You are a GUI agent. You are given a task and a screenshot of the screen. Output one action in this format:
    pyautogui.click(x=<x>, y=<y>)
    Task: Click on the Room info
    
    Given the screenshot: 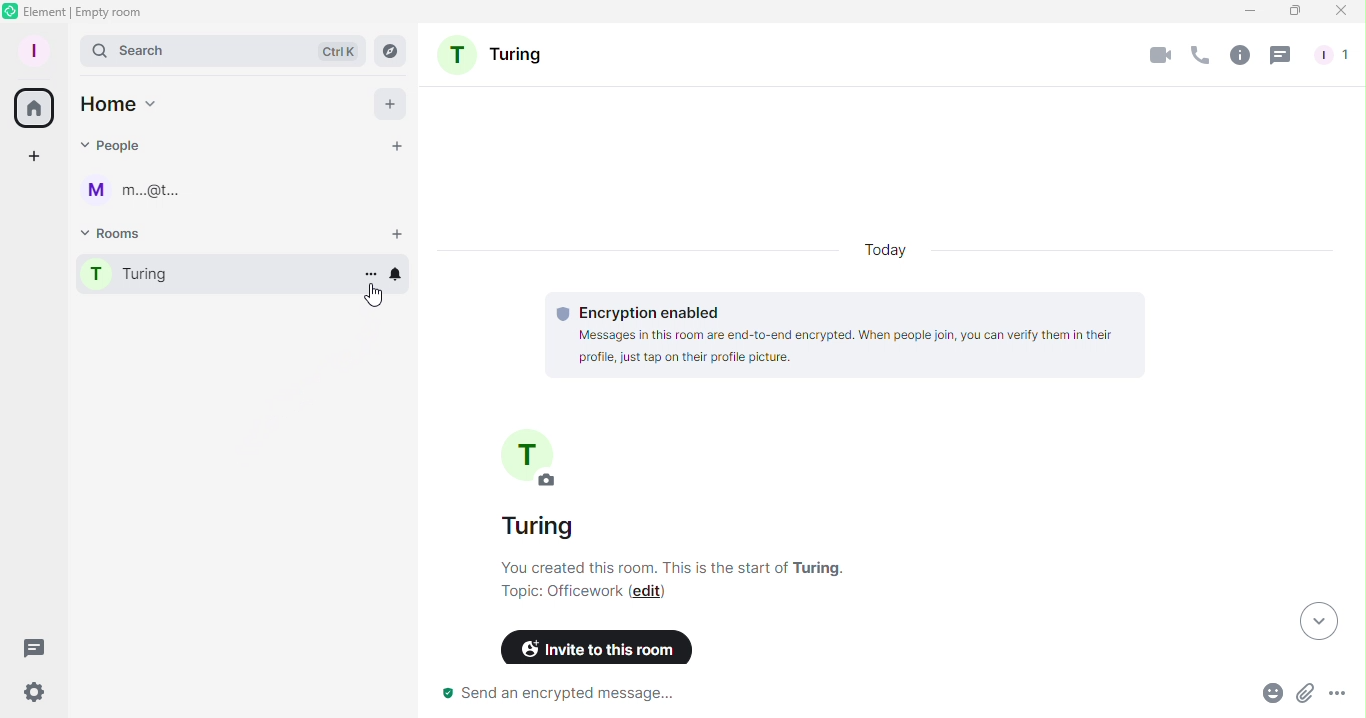 What is the action you would take?
    pyautogui.click(x=1236, y=59)
    